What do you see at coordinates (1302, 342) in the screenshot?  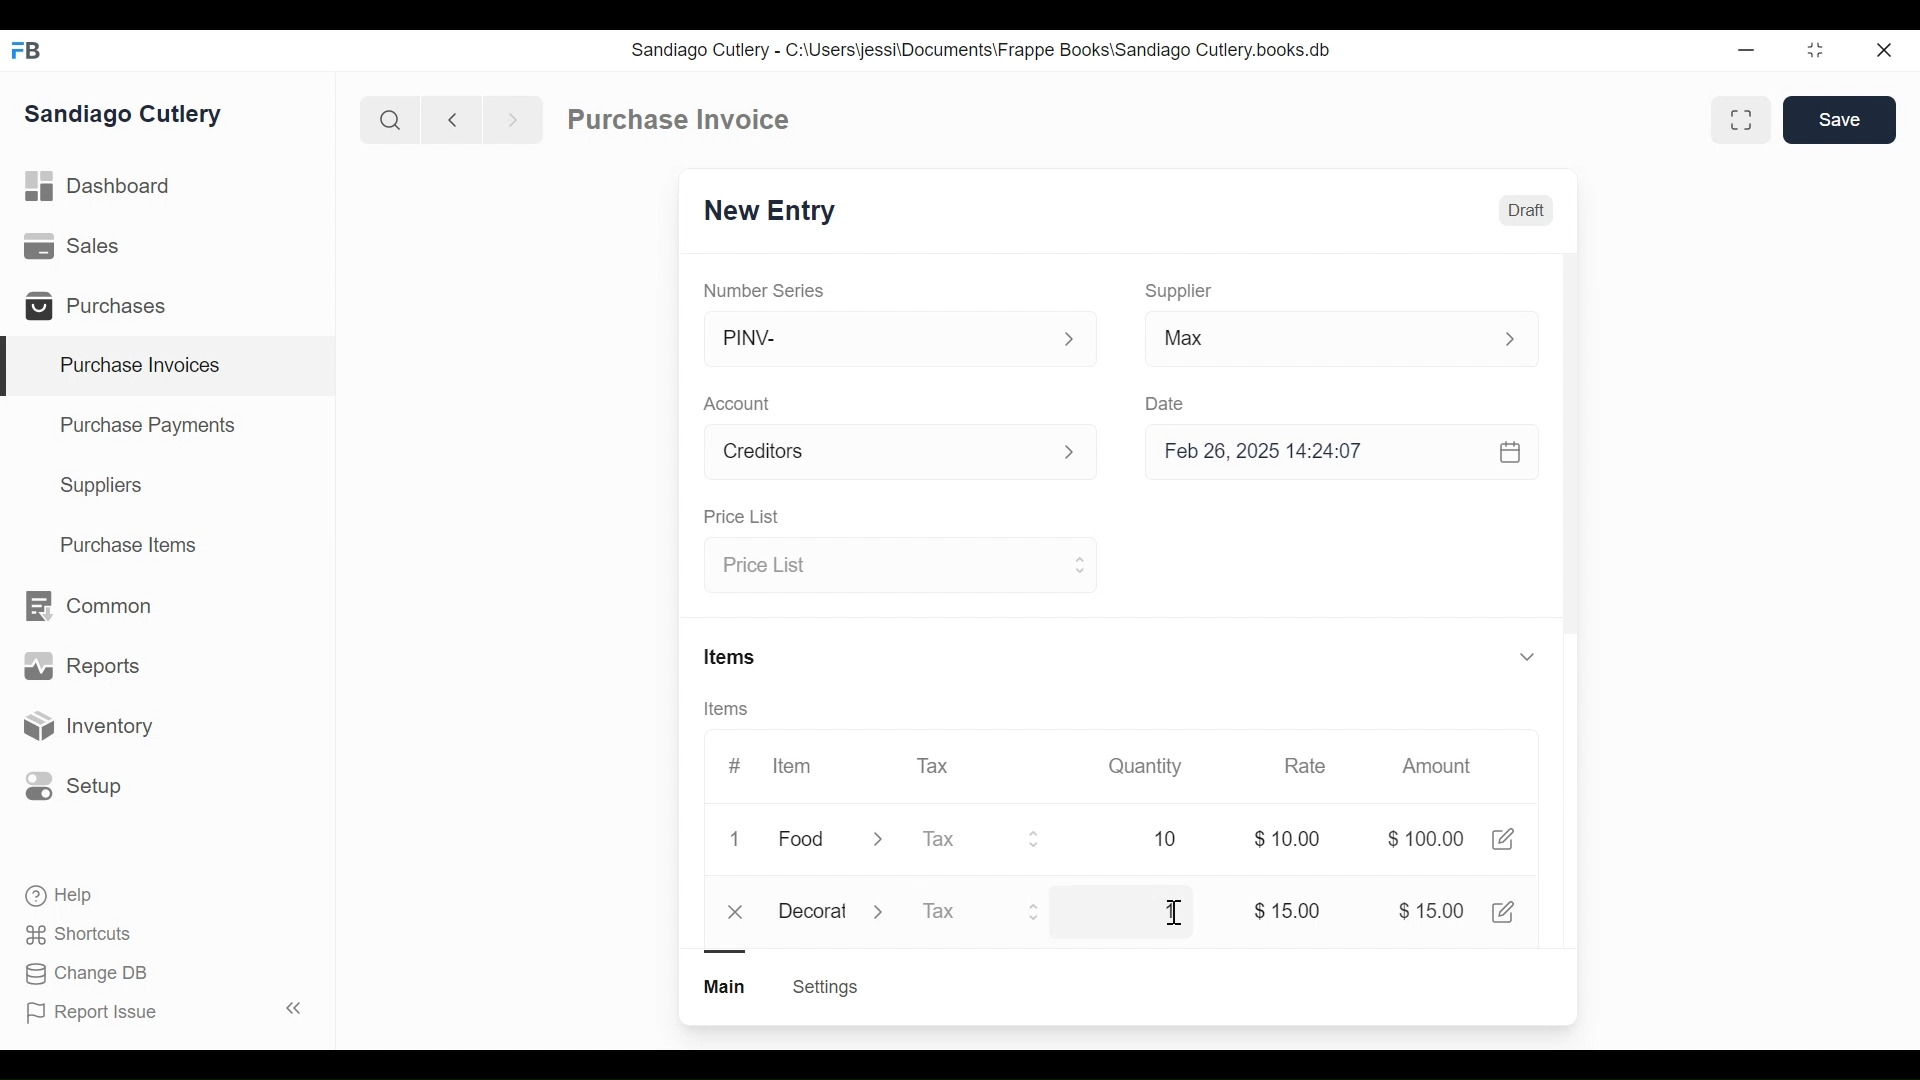 I see `Max` at bounding box center [1302, 342].